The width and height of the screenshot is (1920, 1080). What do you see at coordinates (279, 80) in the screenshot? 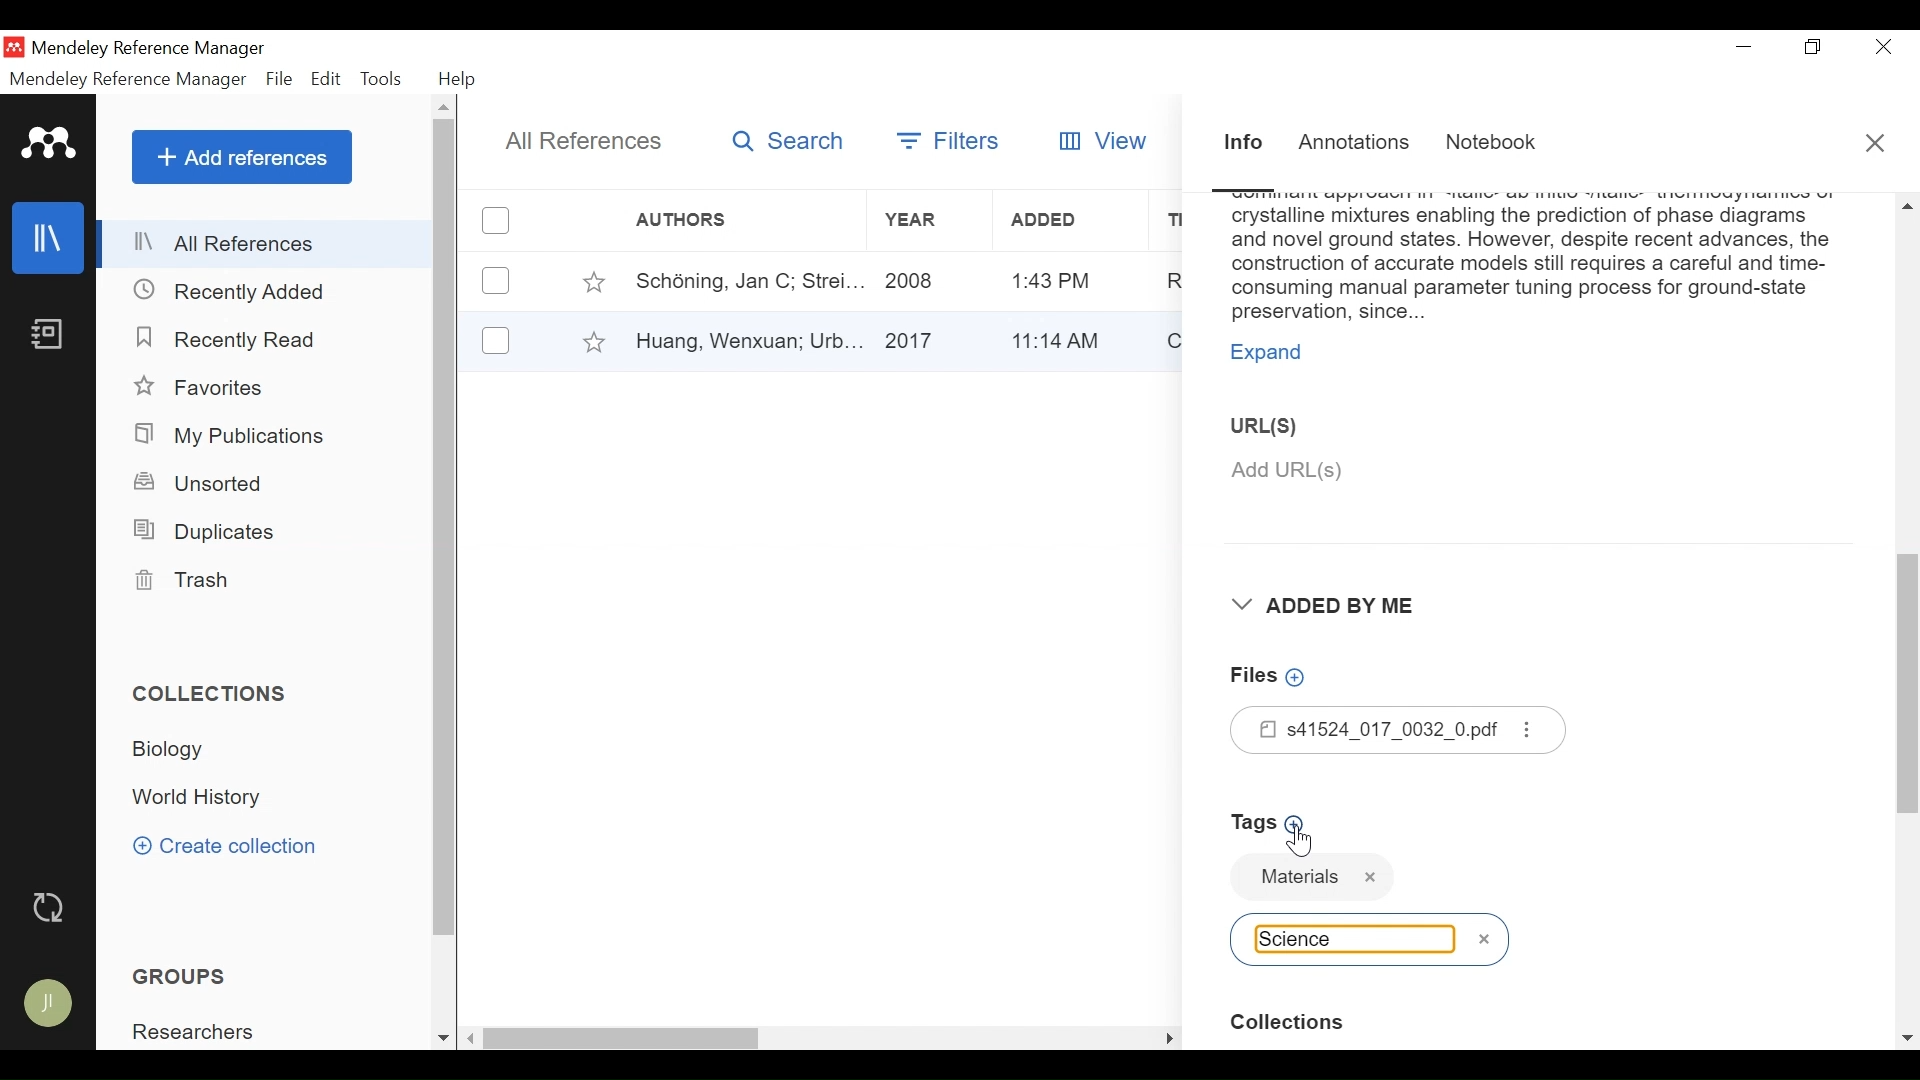
I see `File` at bounding box center [279, 80].